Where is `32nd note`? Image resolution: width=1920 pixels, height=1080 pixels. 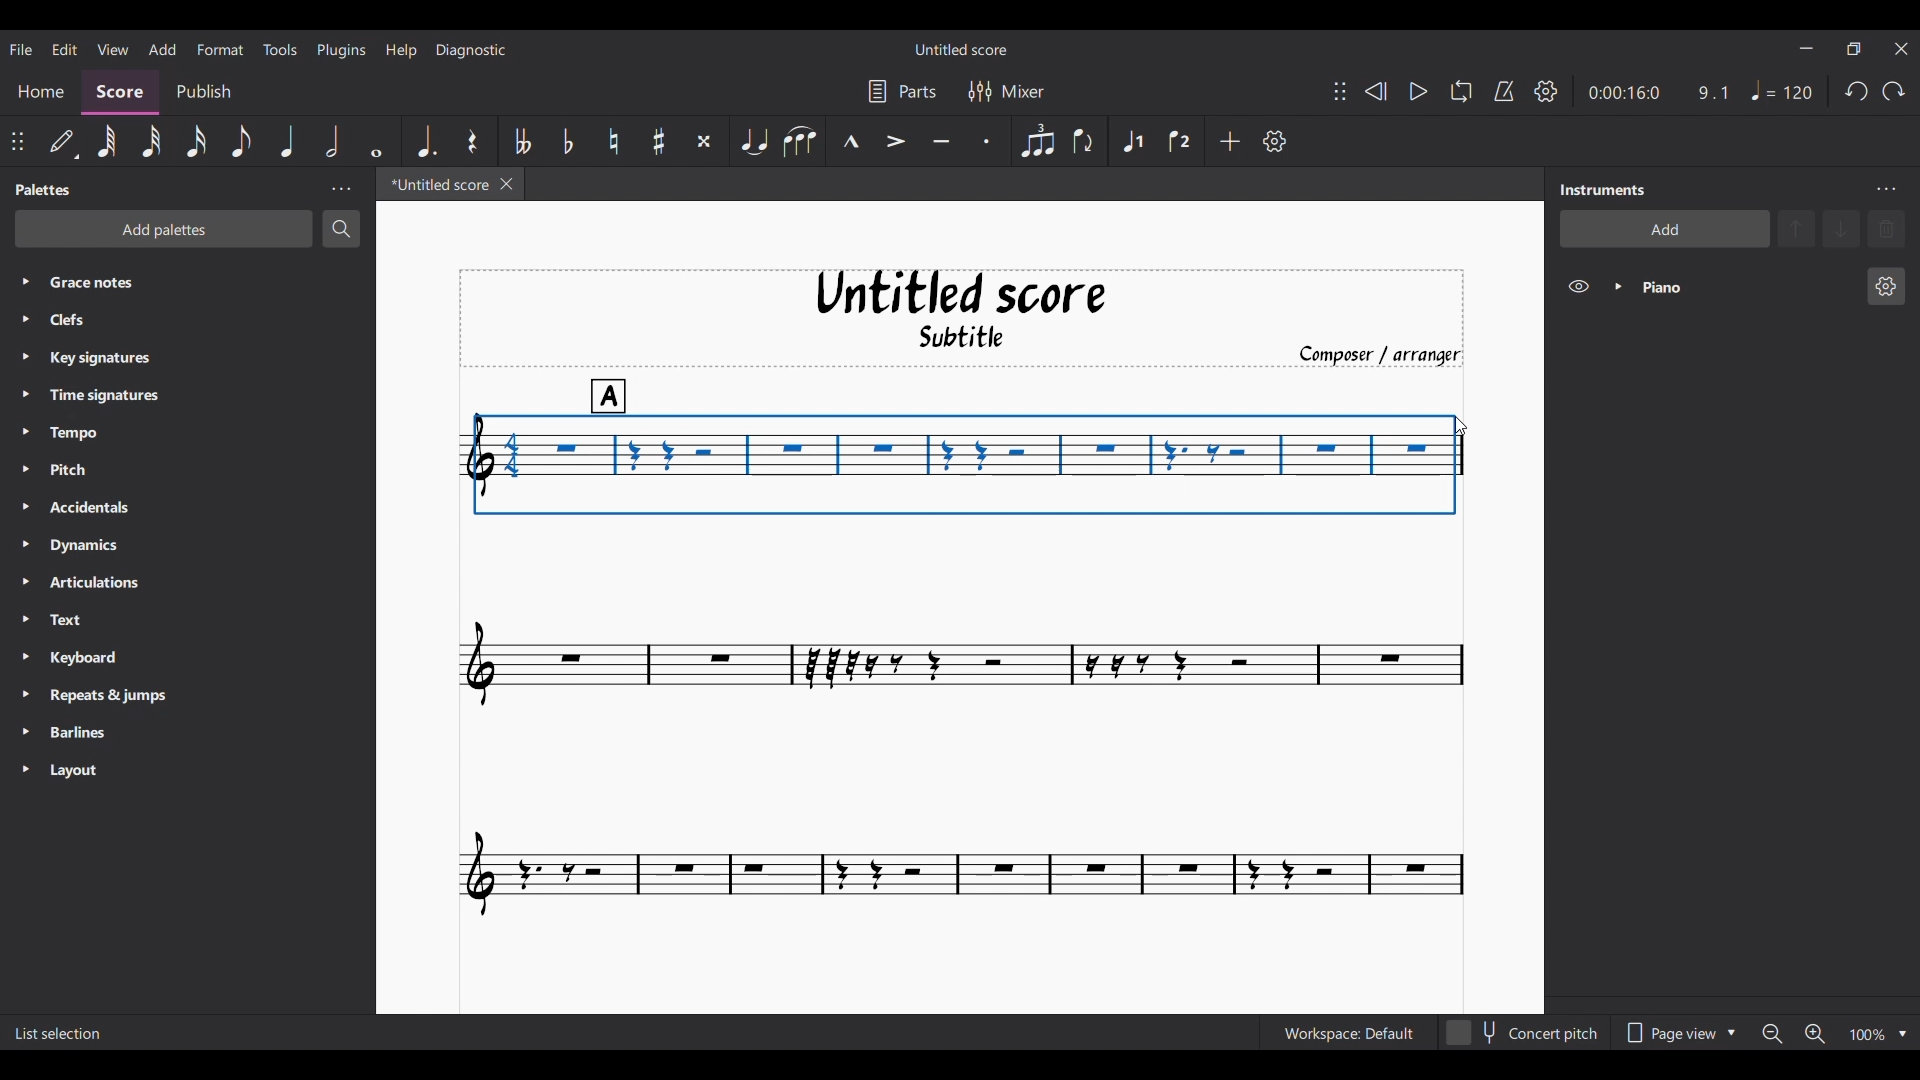
32nd note is located at coordinates (149, 141).